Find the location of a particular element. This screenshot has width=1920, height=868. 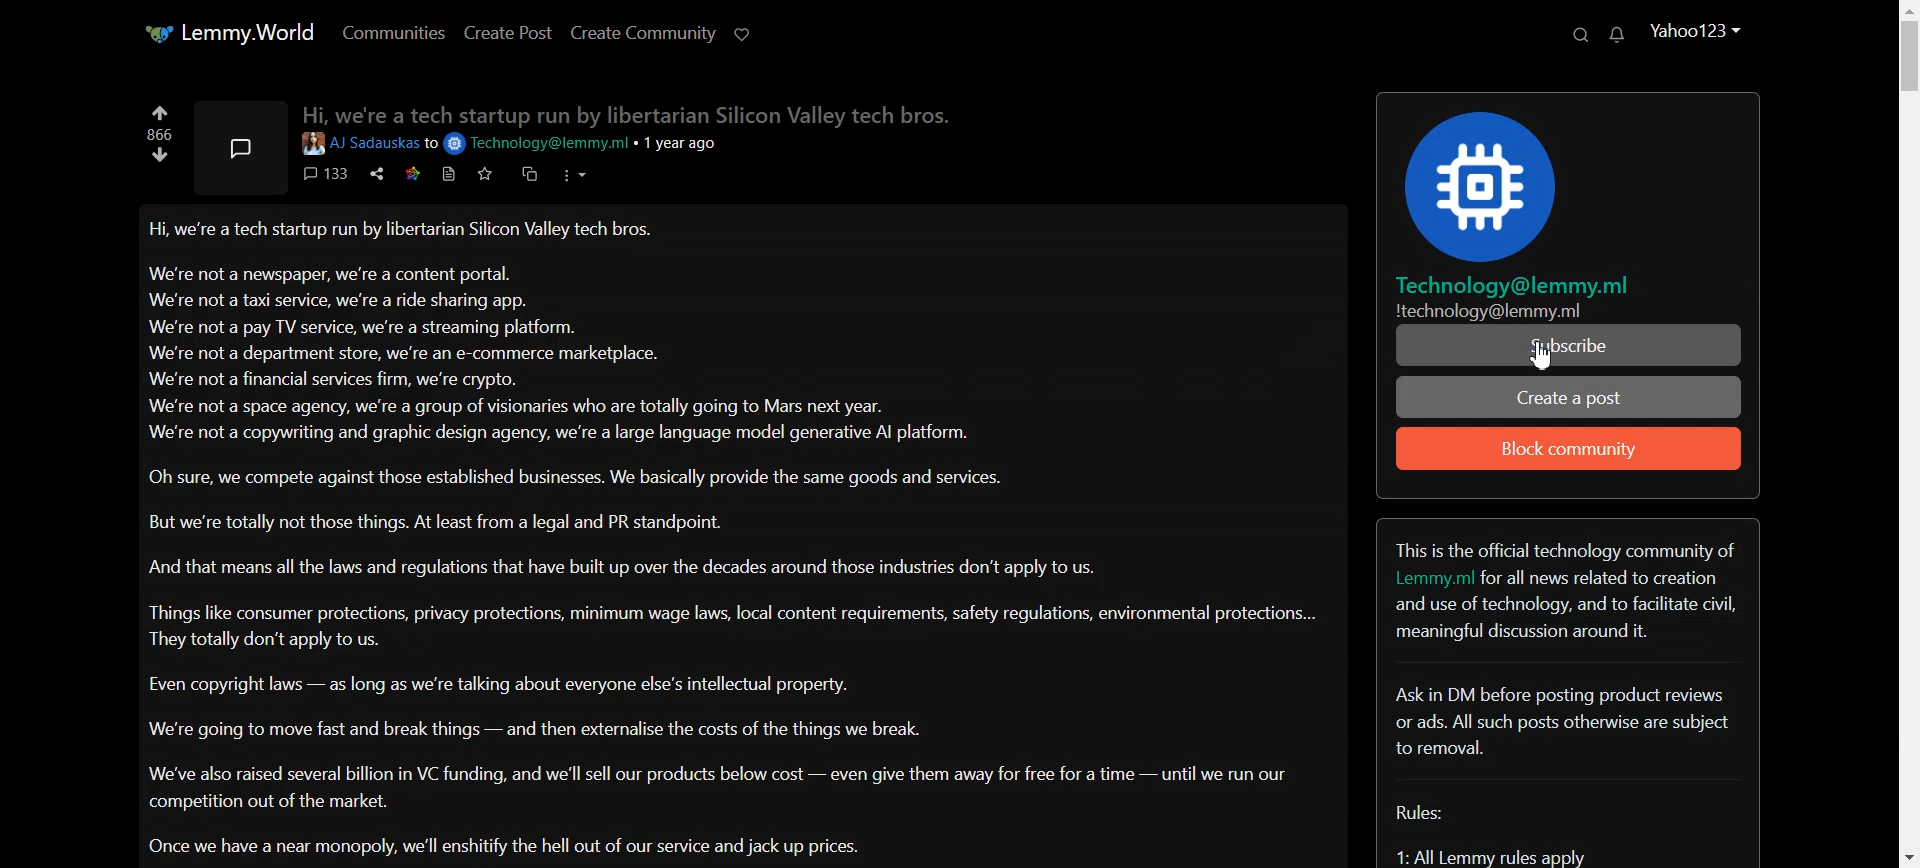

Lemmy.world is located at coordinates (227, 32).